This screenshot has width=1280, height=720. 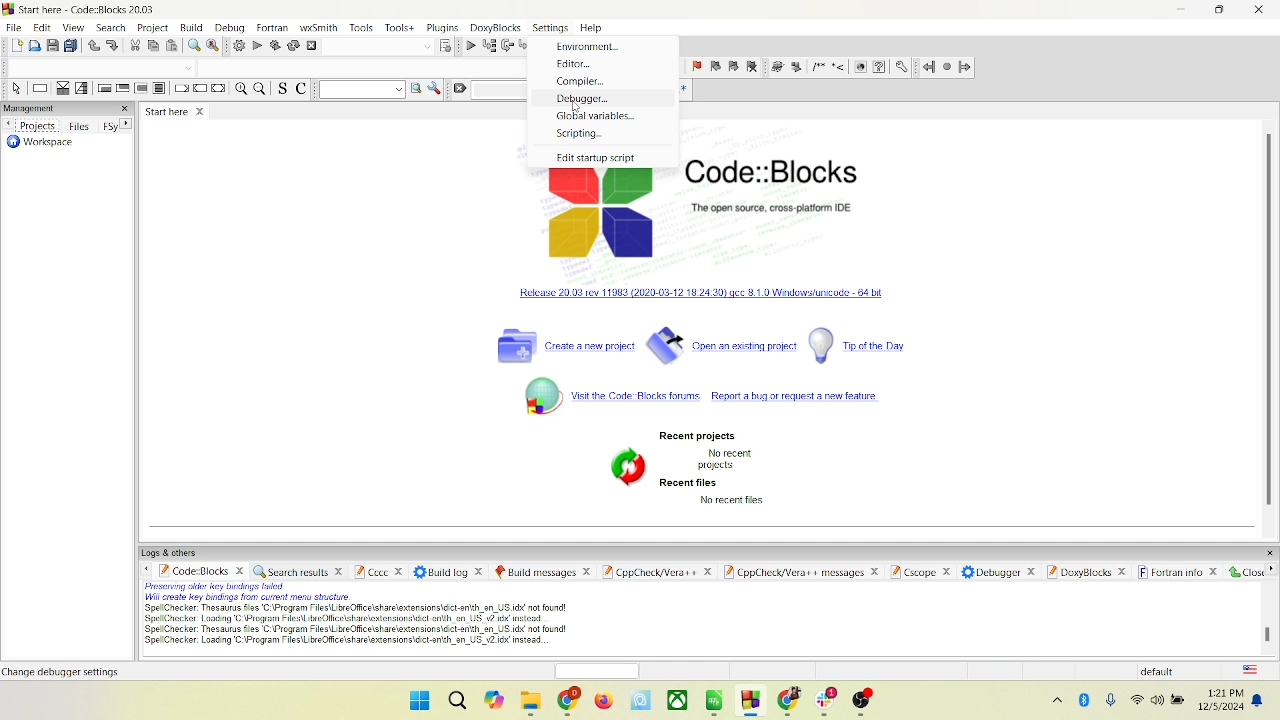 What do you see at coordinates (580, 82) in the screenshot?
I see `compiler` at bounding box center [580, 82].